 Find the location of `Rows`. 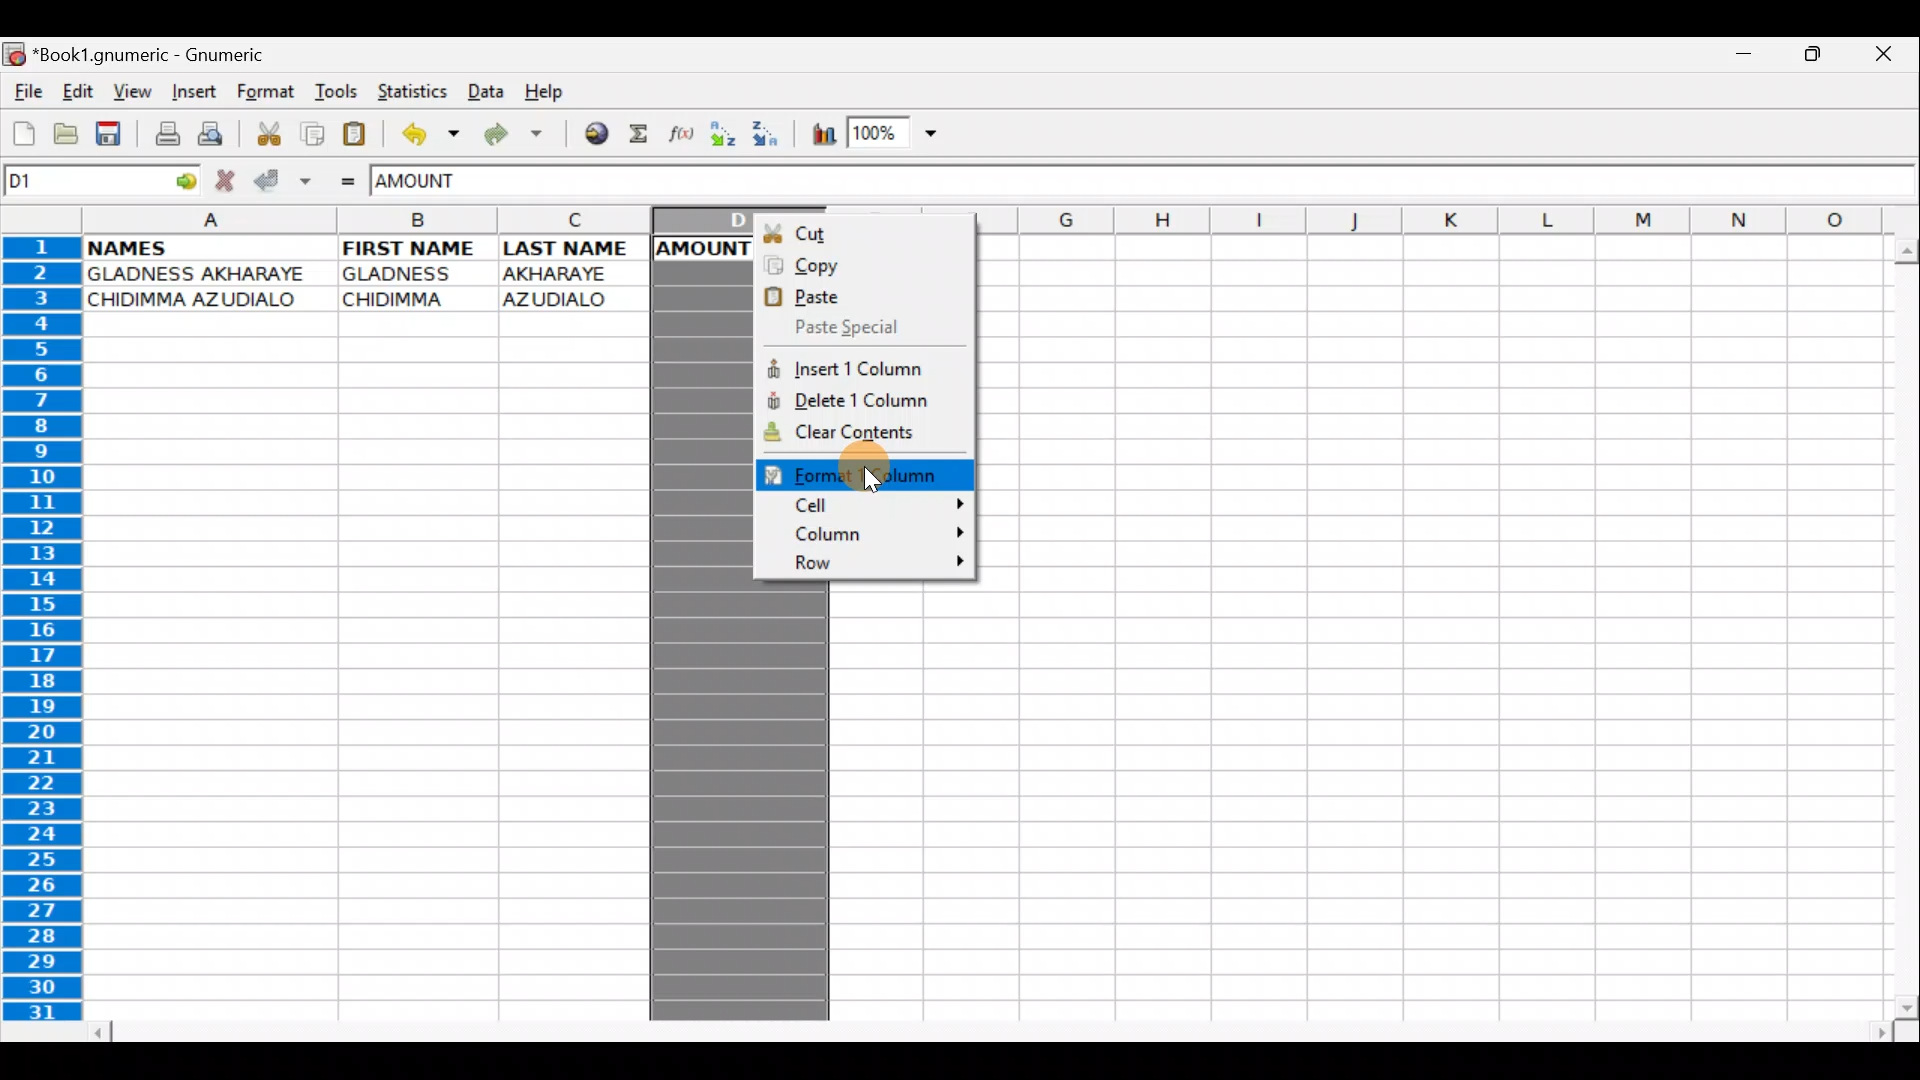

Rows is located at coordinates (43, 633).